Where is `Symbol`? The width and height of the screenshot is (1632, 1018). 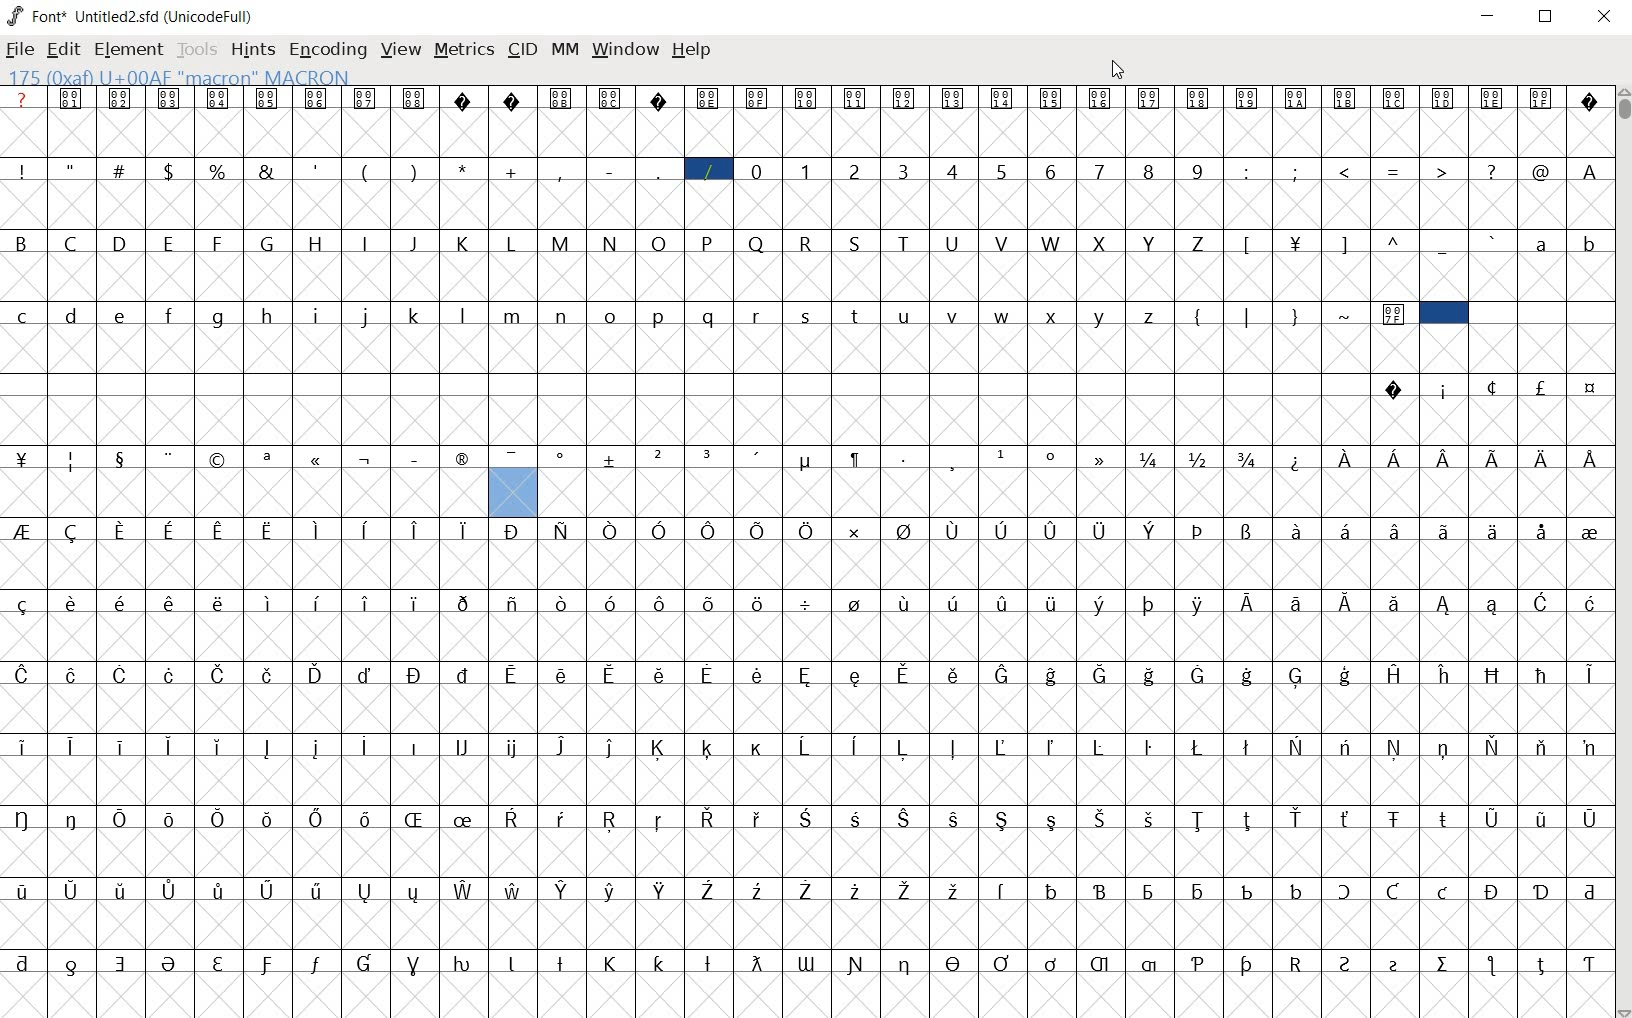
Symbol is located at coordinates (24, 746).